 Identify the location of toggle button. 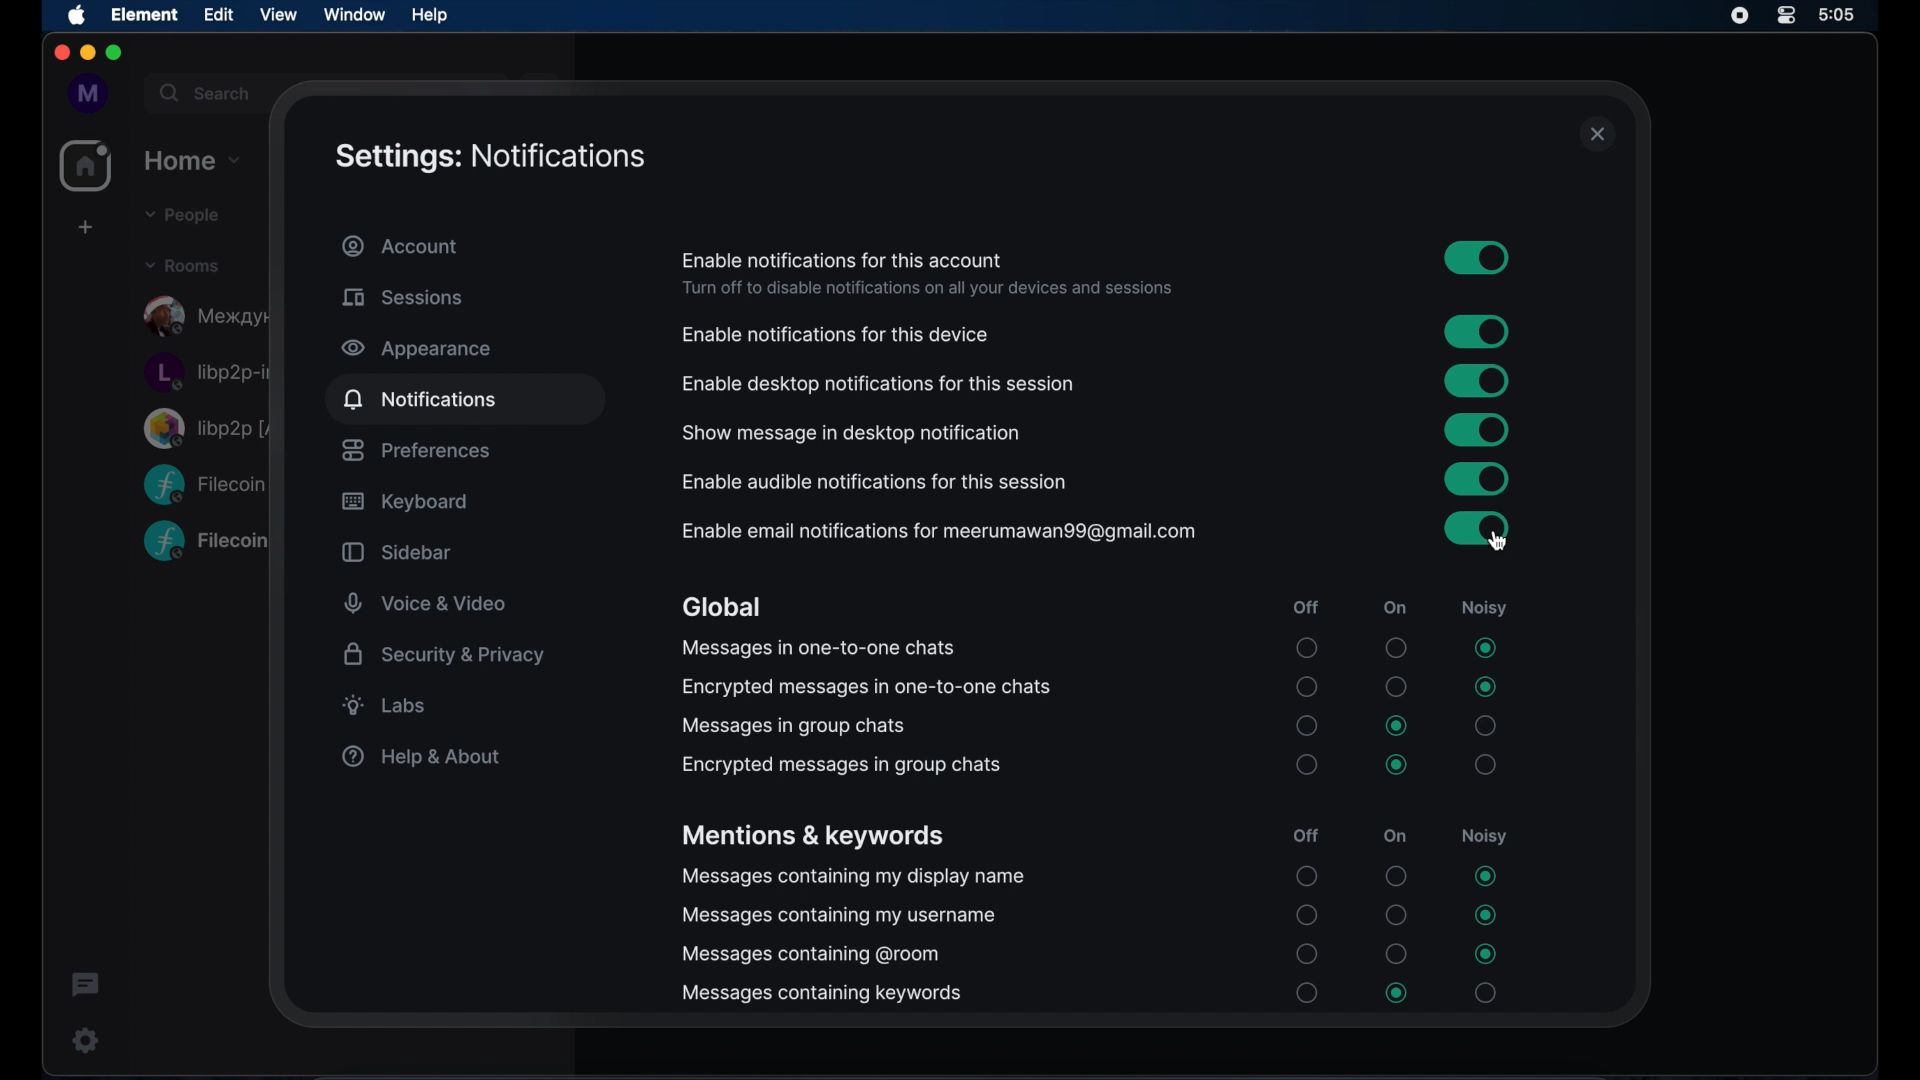
(1476, 479).